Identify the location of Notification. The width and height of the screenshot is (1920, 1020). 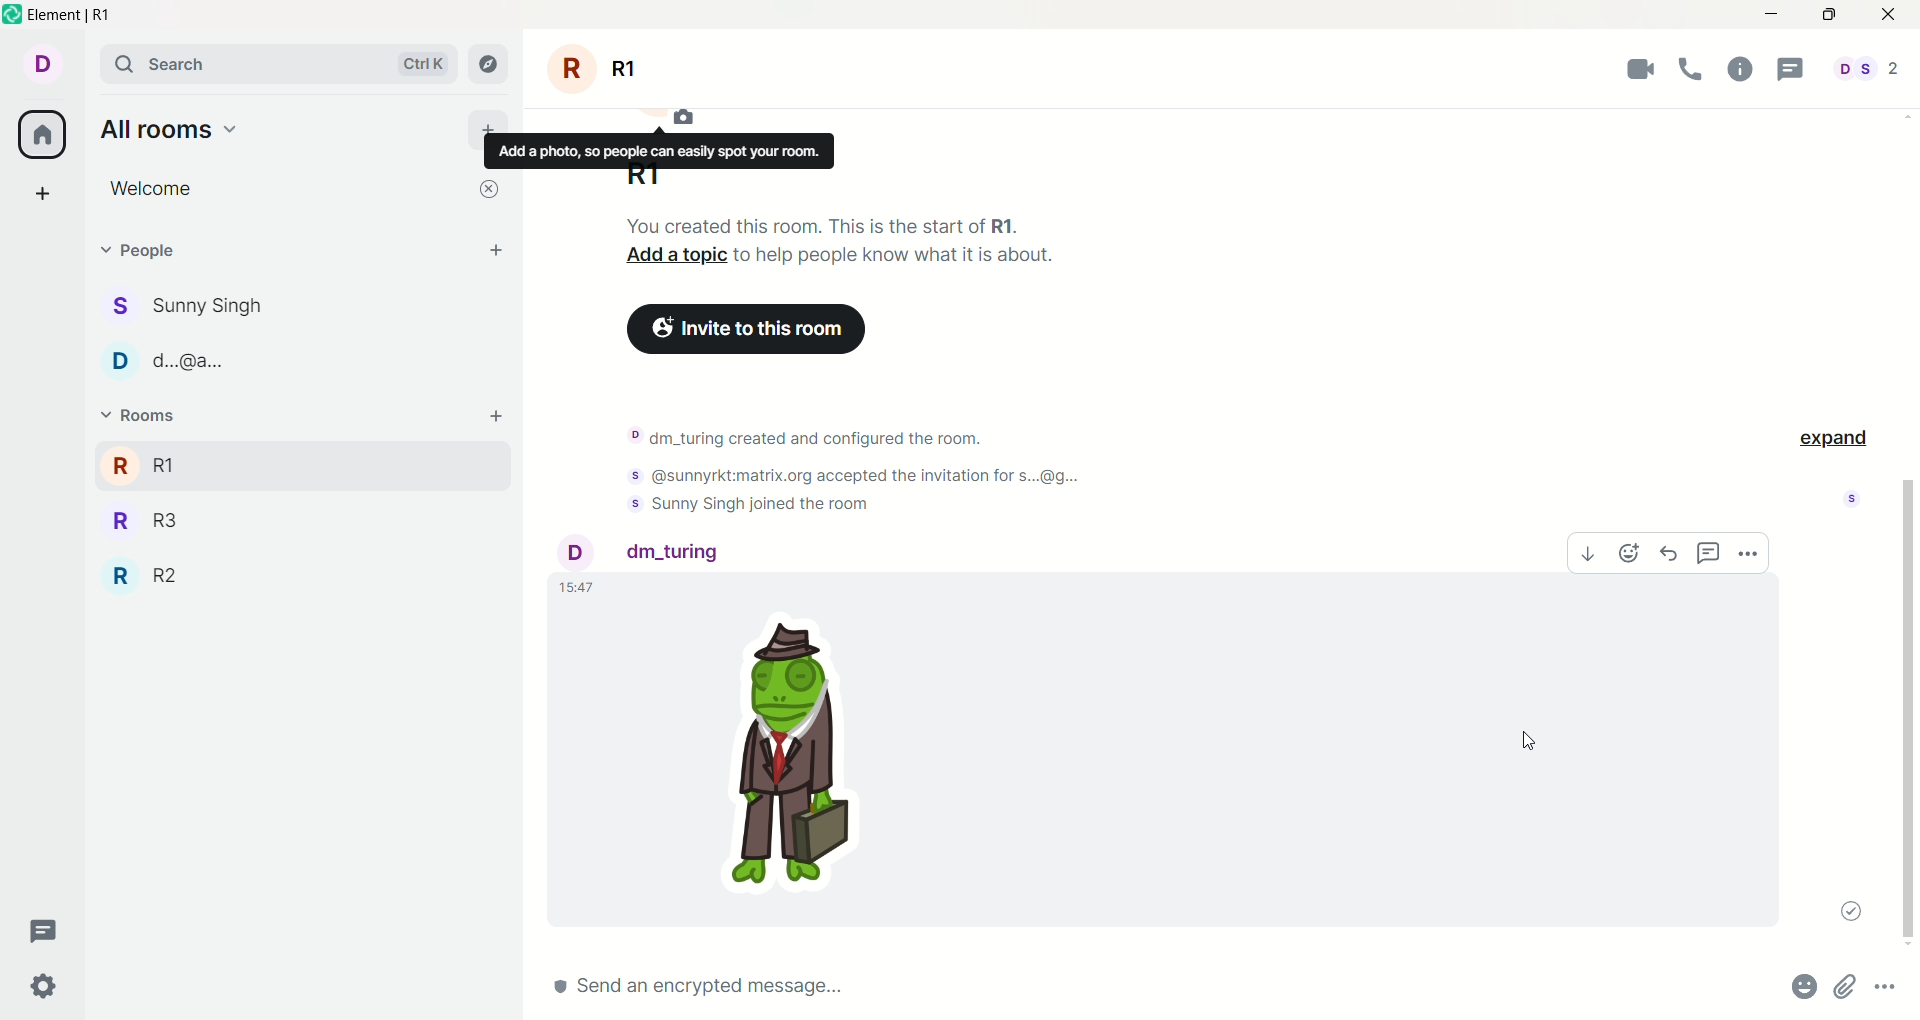
(807, 437).